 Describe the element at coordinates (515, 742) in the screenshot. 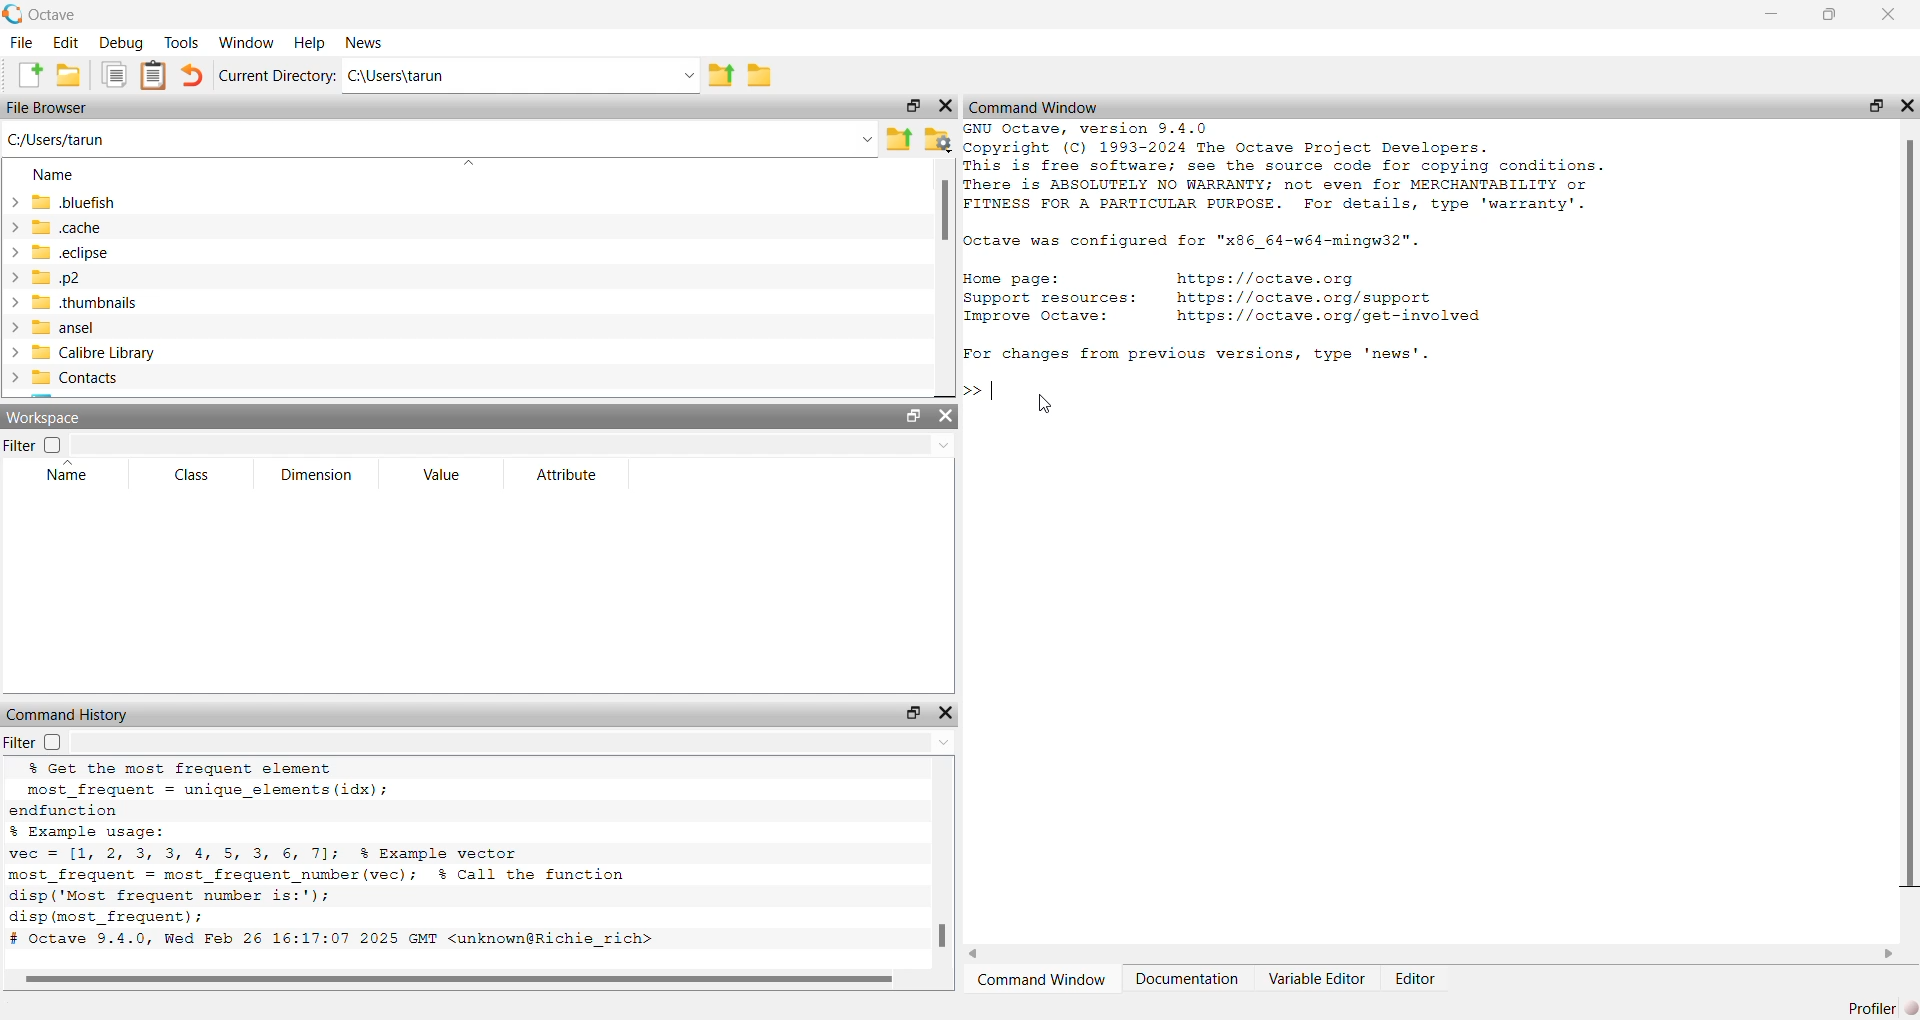

I see `Enter text to filter the command history` at that location.